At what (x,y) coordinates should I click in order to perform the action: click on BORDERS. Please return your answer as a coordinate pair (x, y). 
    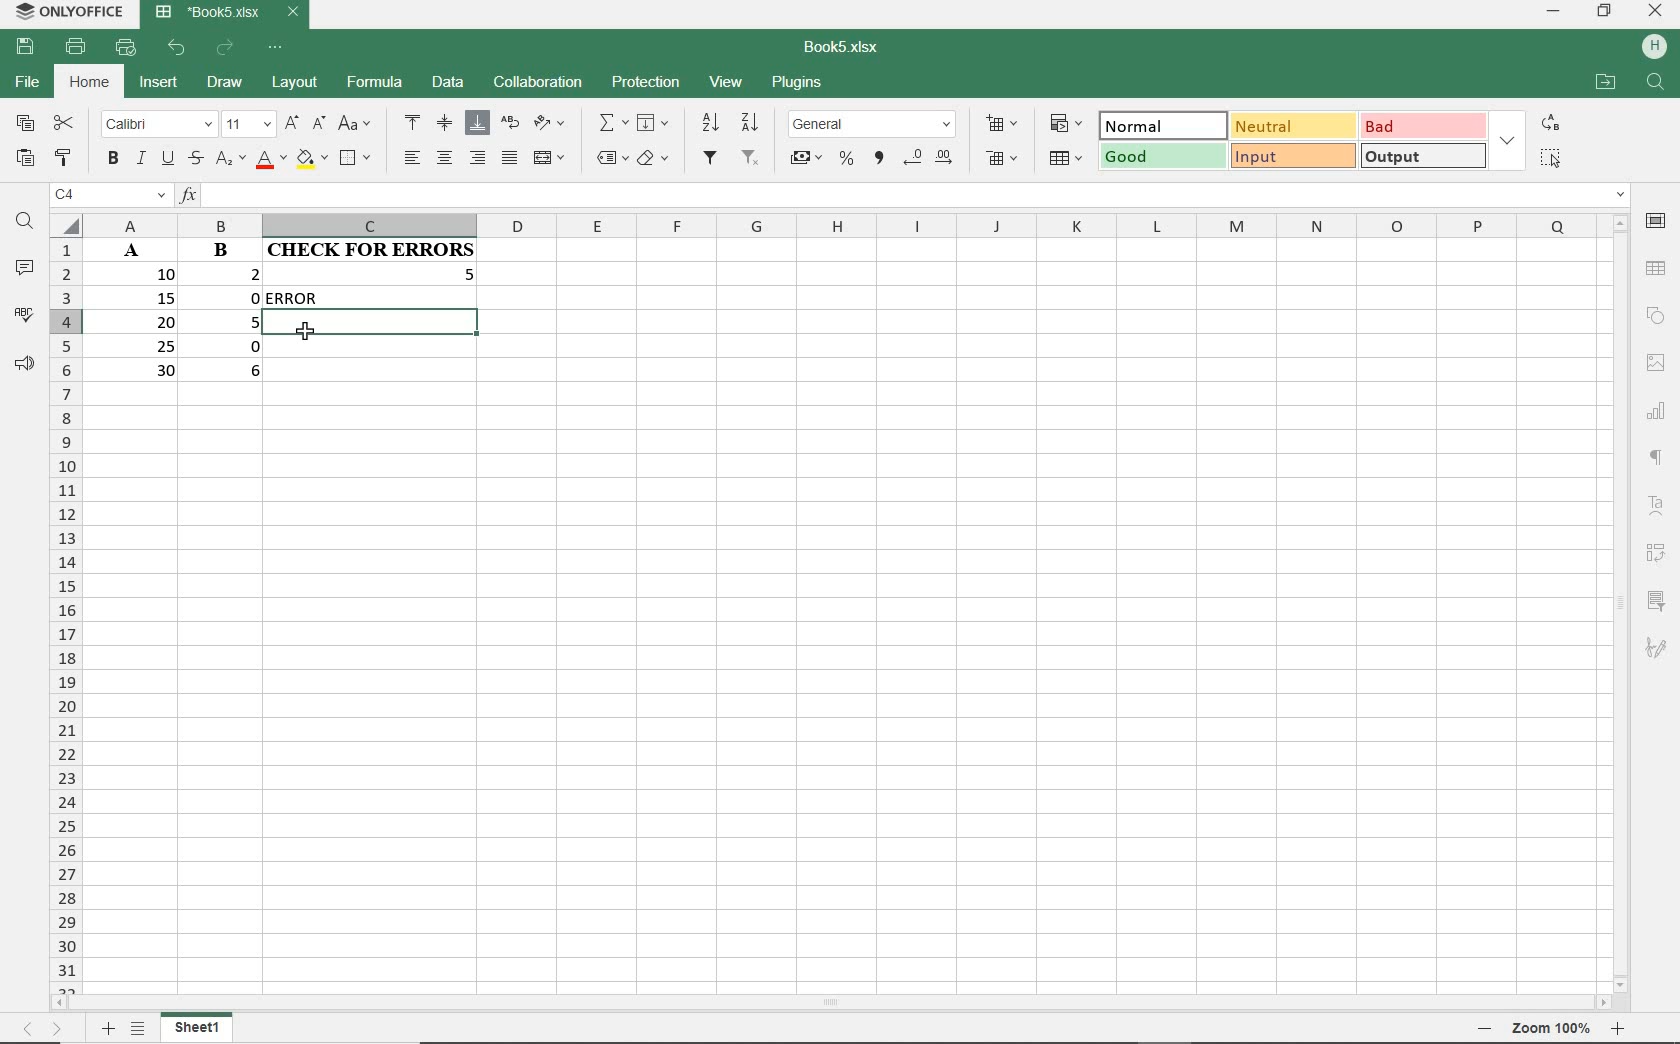
    Looking at the image, I should click on (359, 157).